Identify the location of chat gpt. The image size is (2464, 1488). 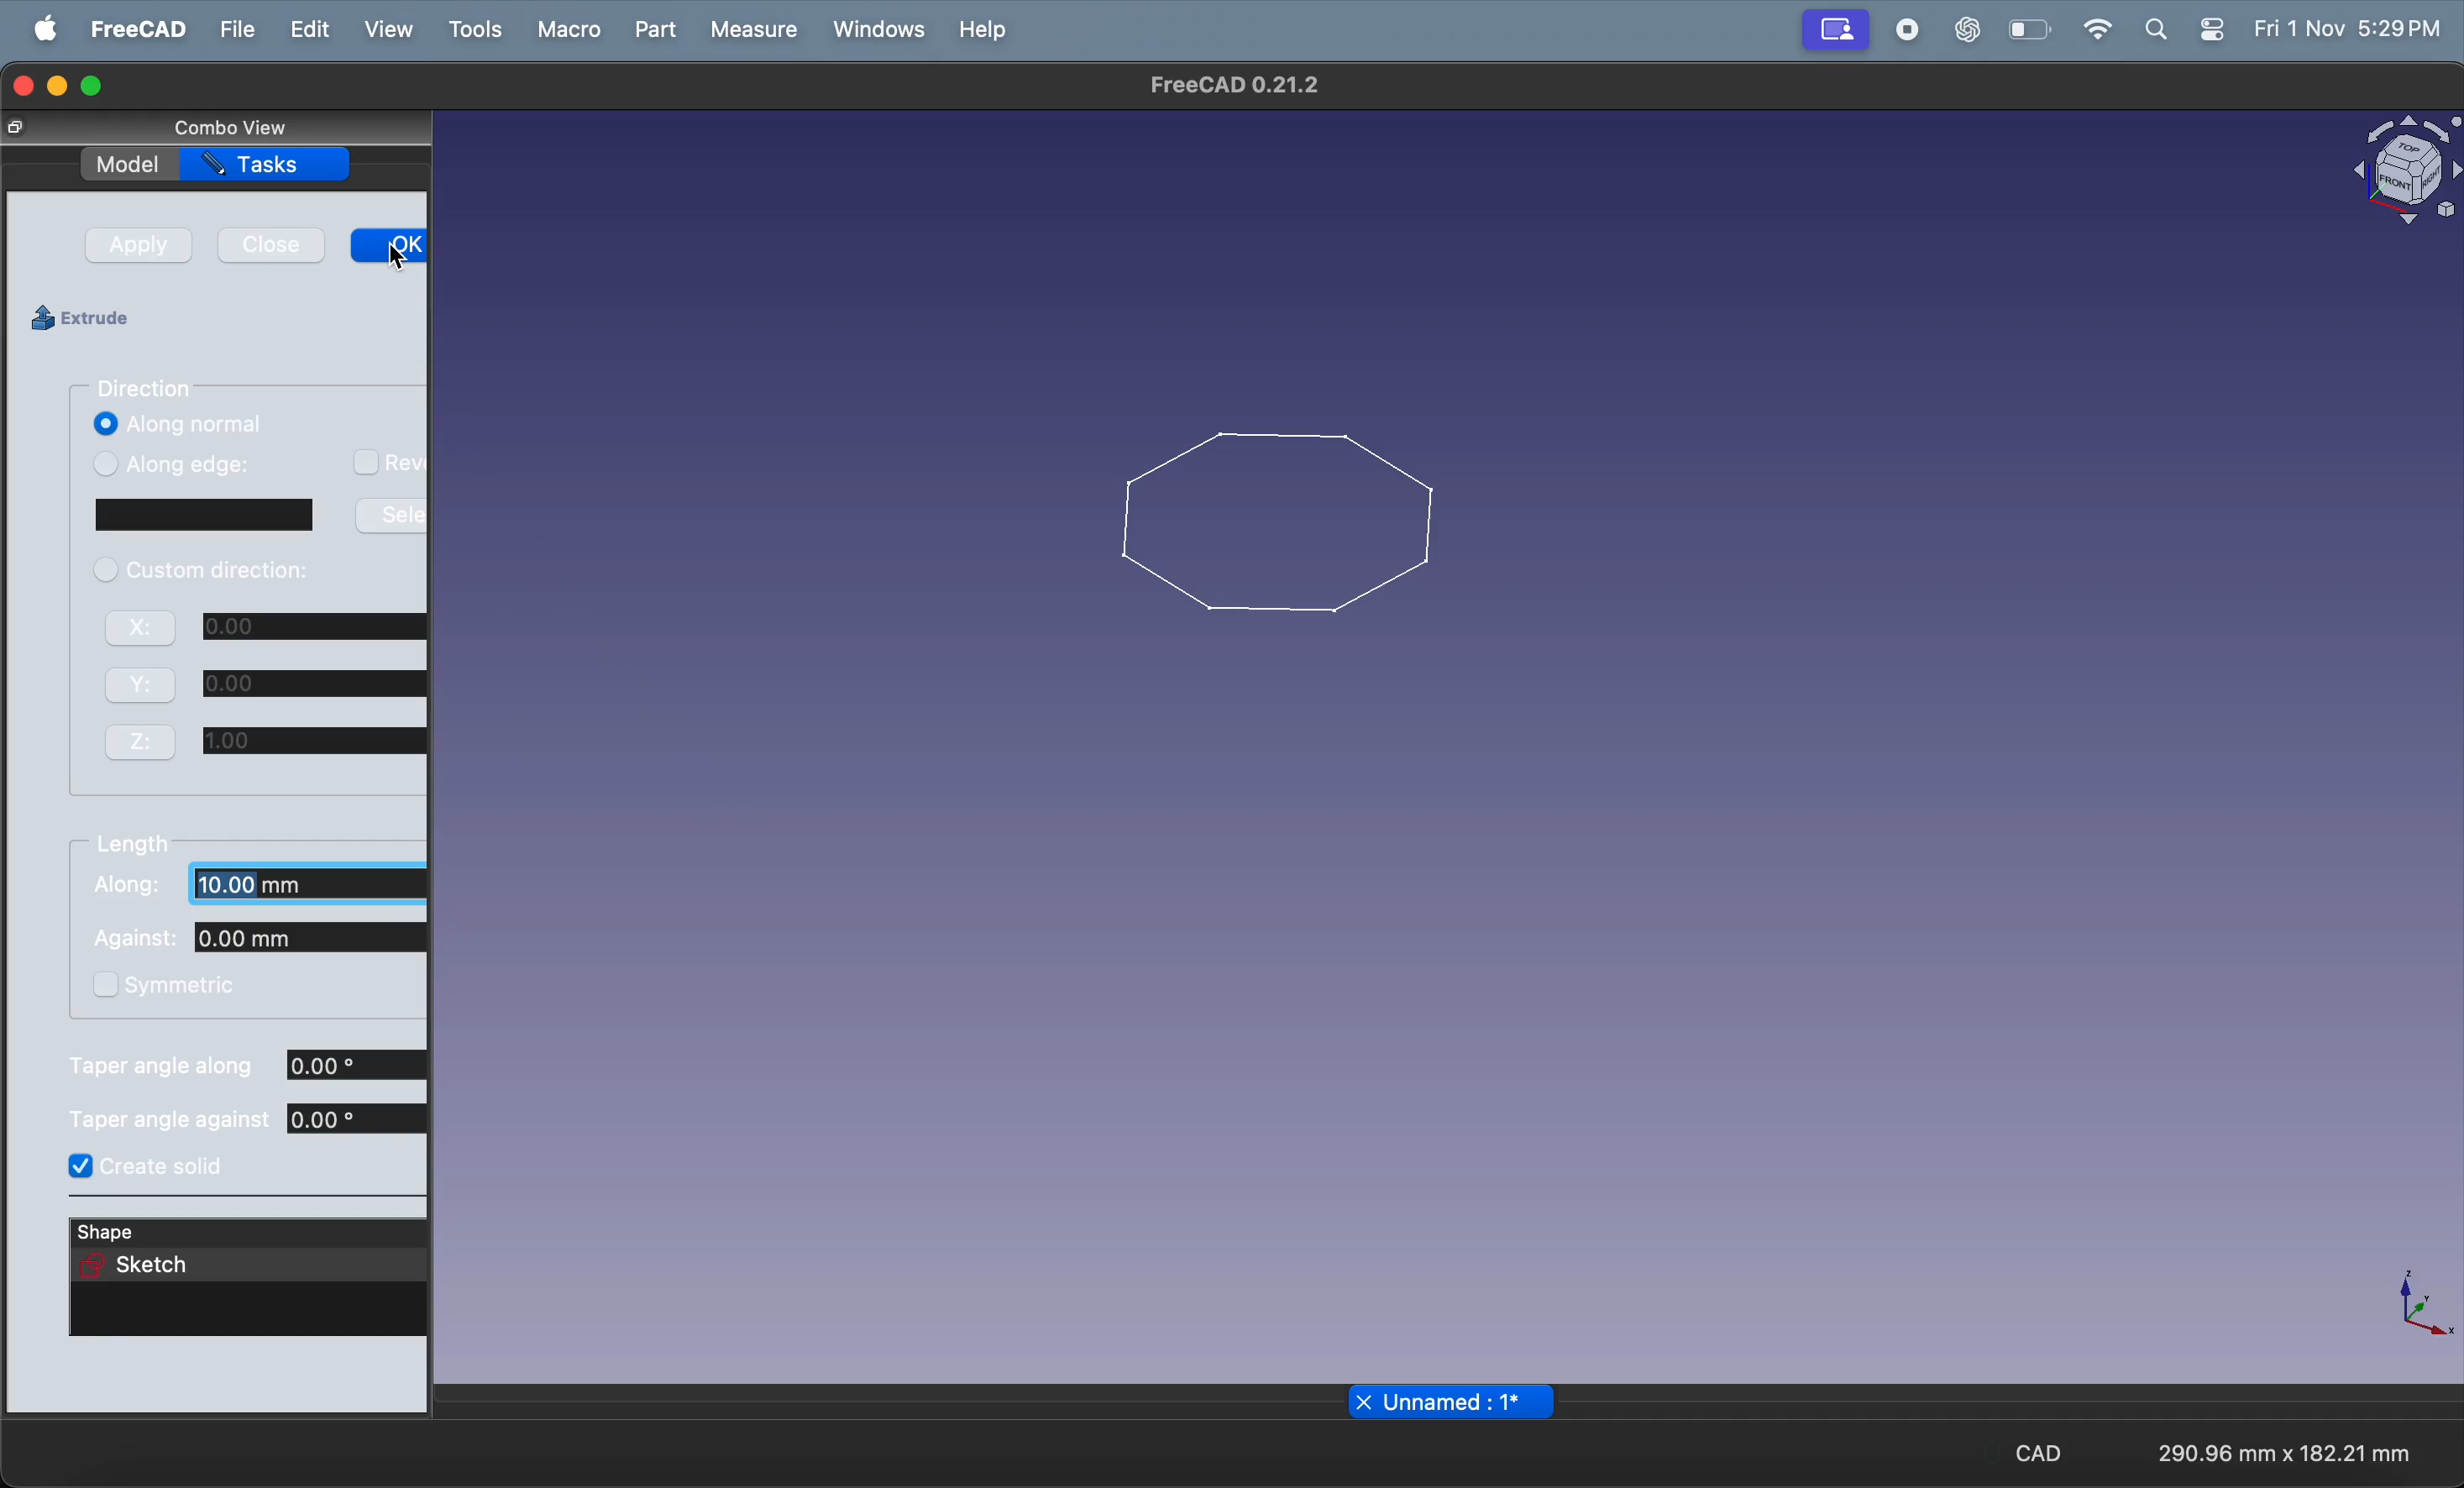
(1964, 30).